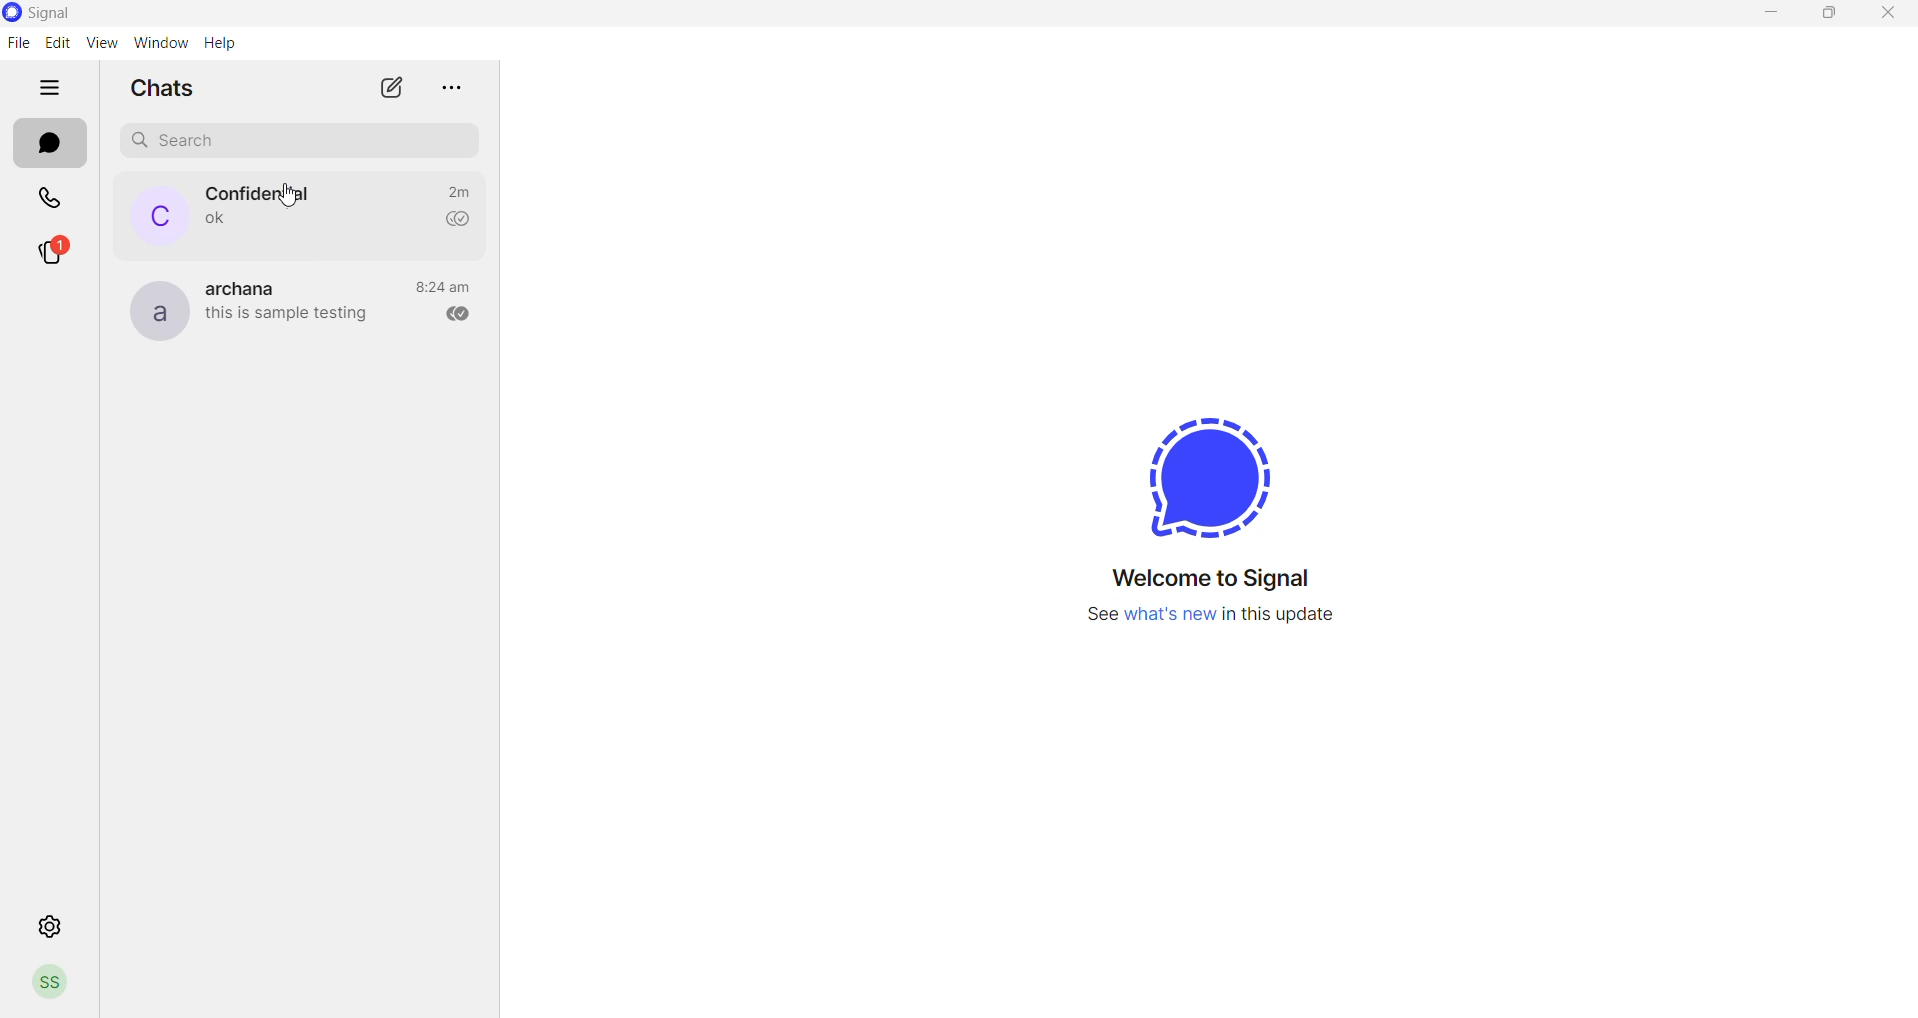 Image resolution: width=1918 pixels, height=1018 pixels. Describe the element at coordinates (49, 928) in the screenshot. I see `settings` at that location.